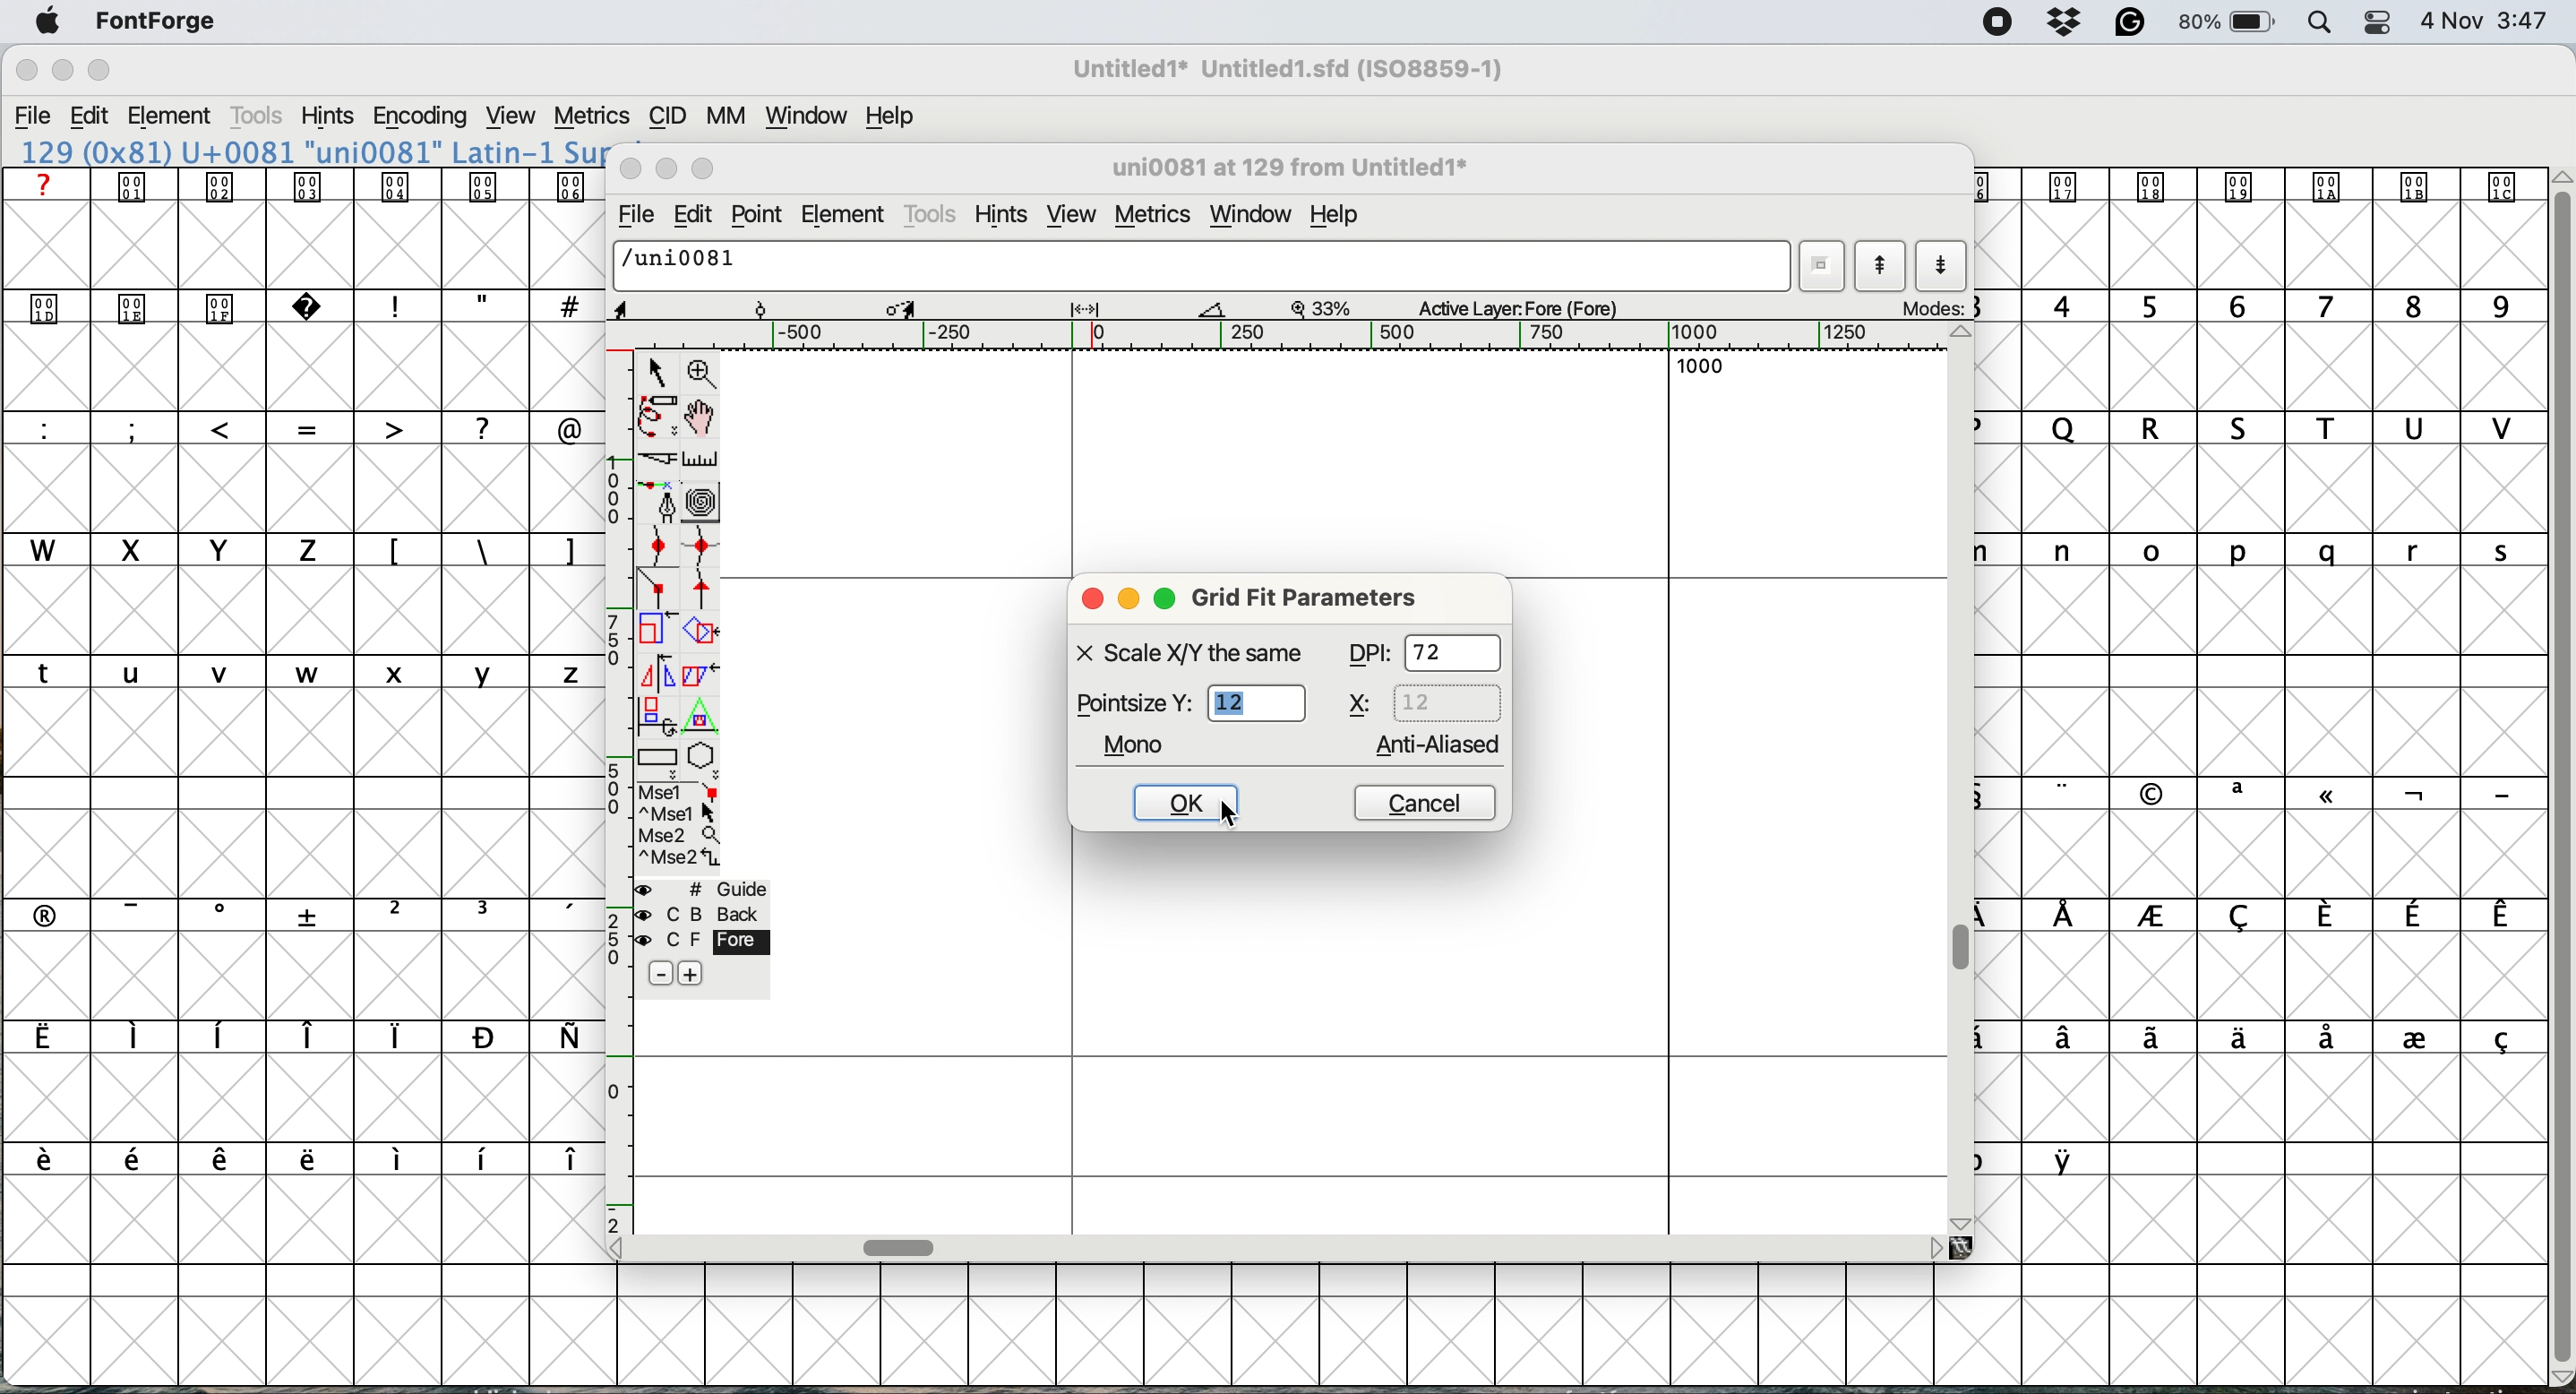 This screenshot has height=1394, width=2576. Describe the element at coordinates (1003, 213) in the screenshot. I see `hints` at that location.